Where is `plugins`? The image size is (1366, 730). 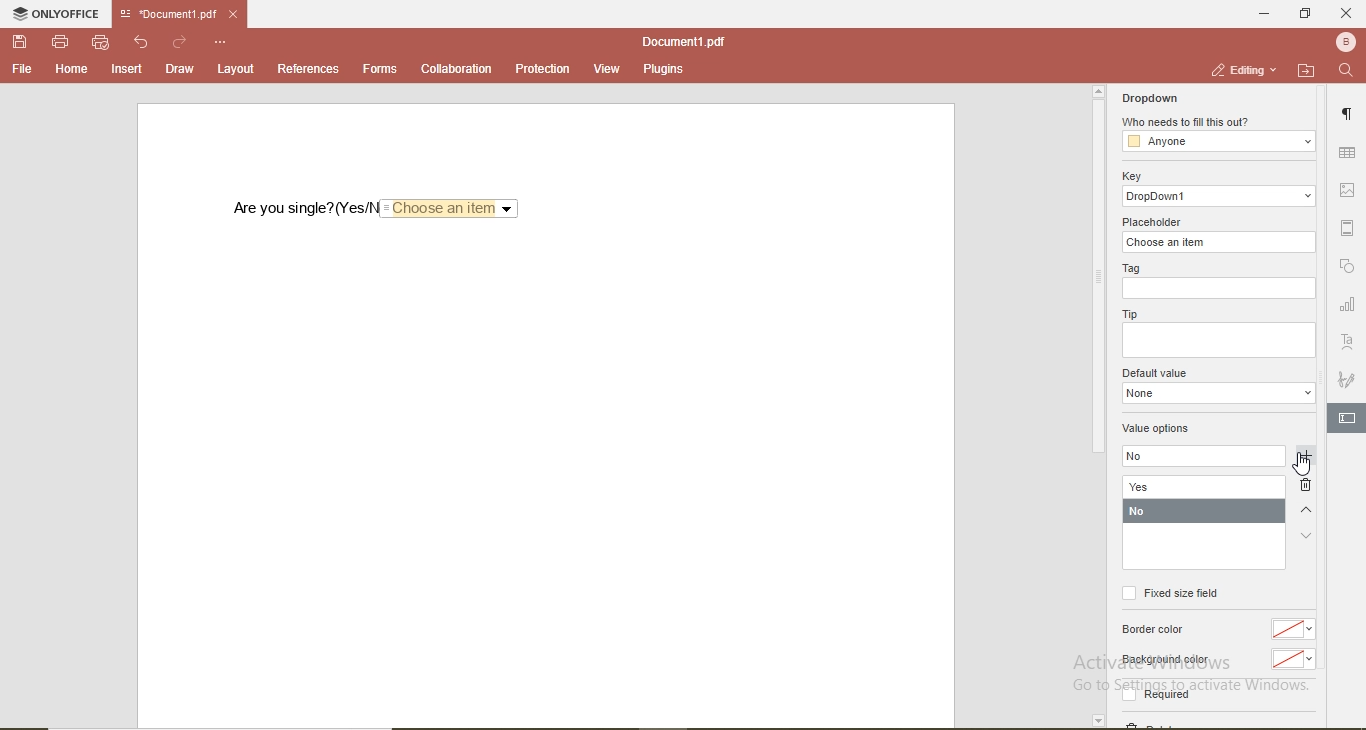
plugins is located at coordinates (660, 69).